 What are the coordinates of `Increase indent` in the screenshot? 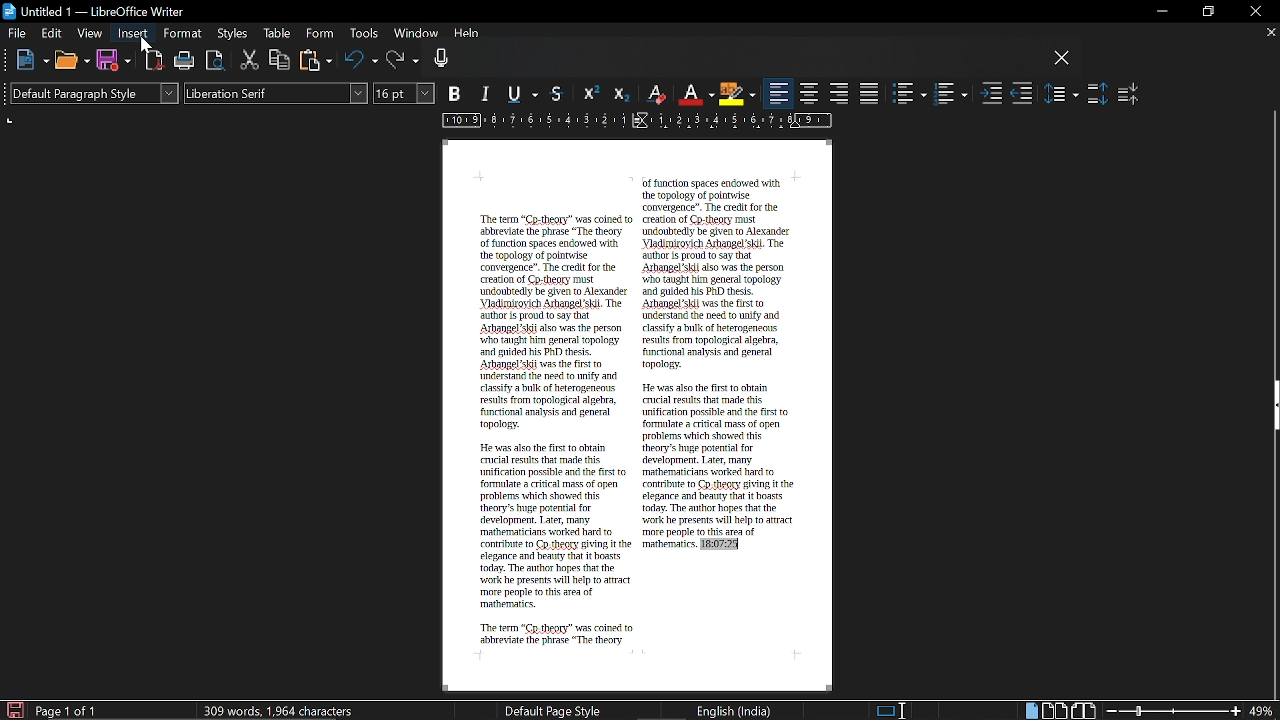 It's located at (992, 95).